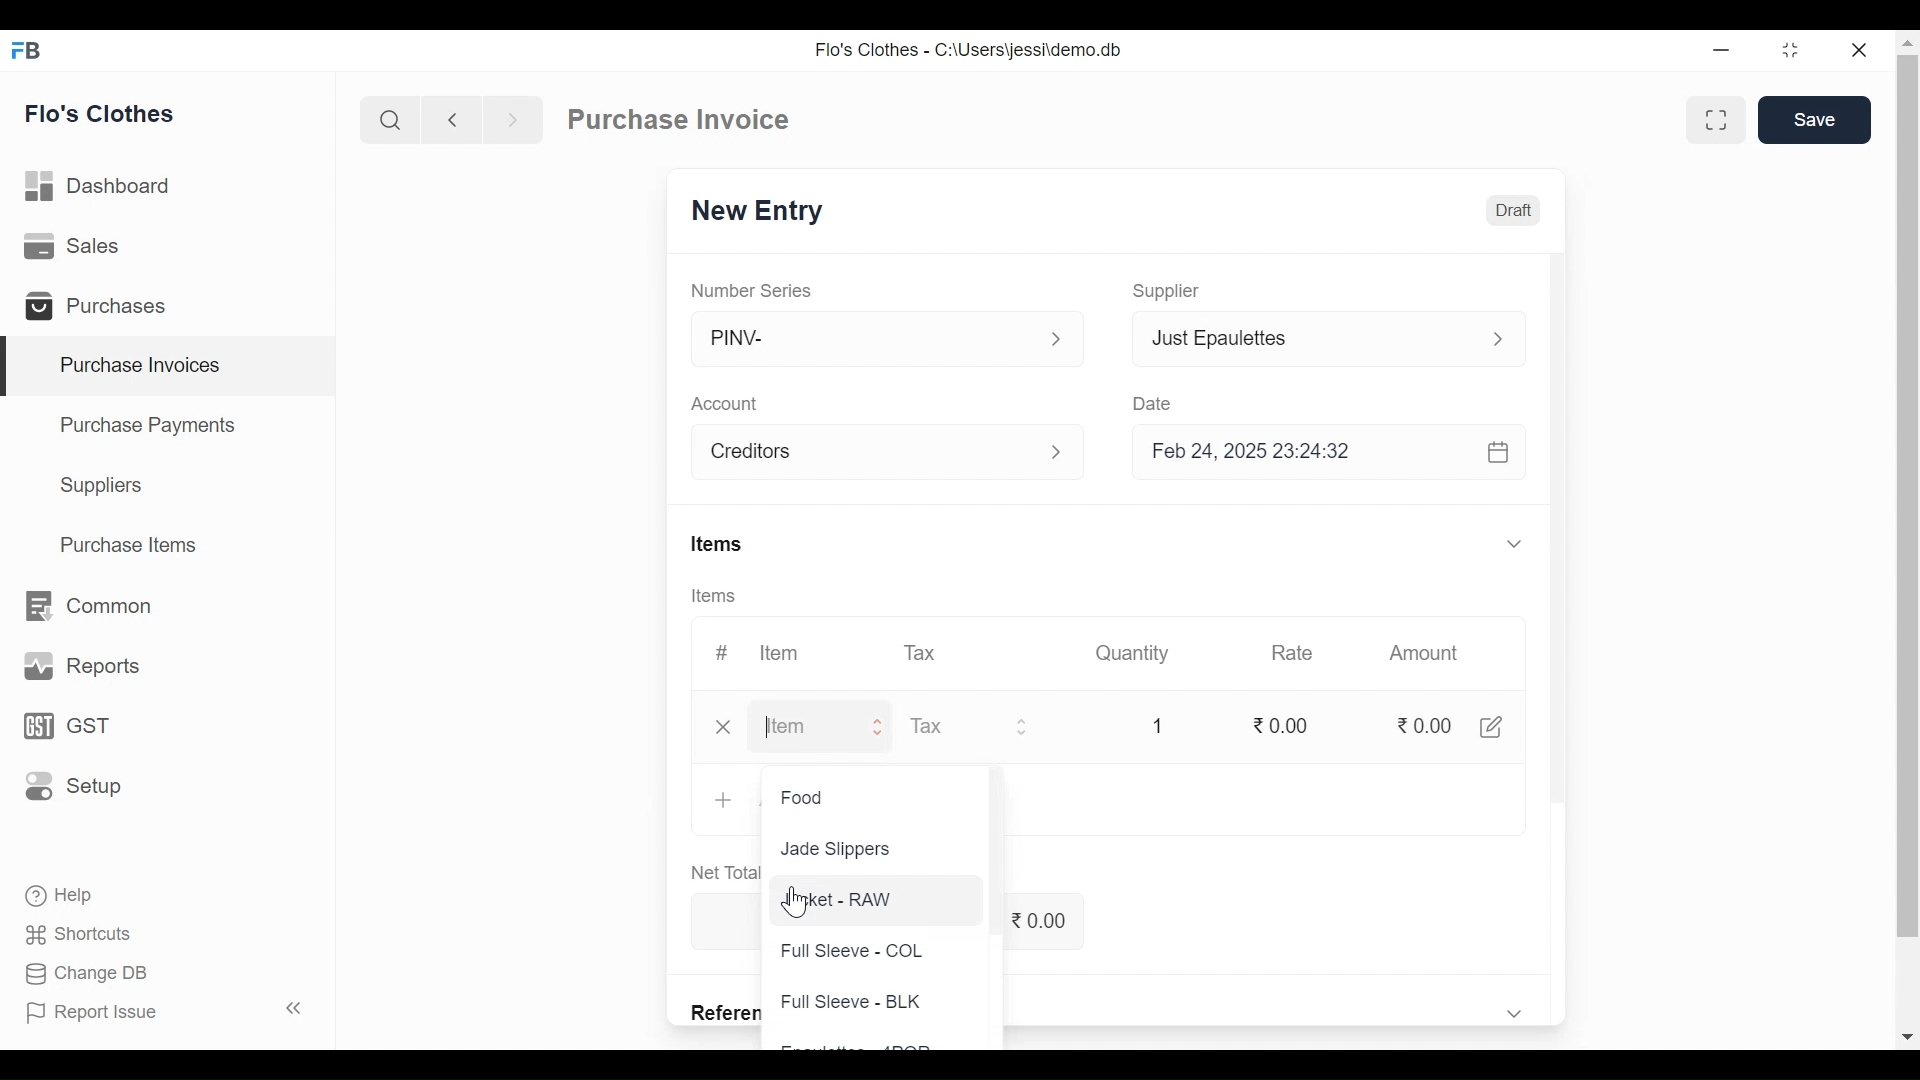 The image size is (1920, 1080). Describe the element at coordinates (727, 726) in the screenshot. I see `Close` at that location.